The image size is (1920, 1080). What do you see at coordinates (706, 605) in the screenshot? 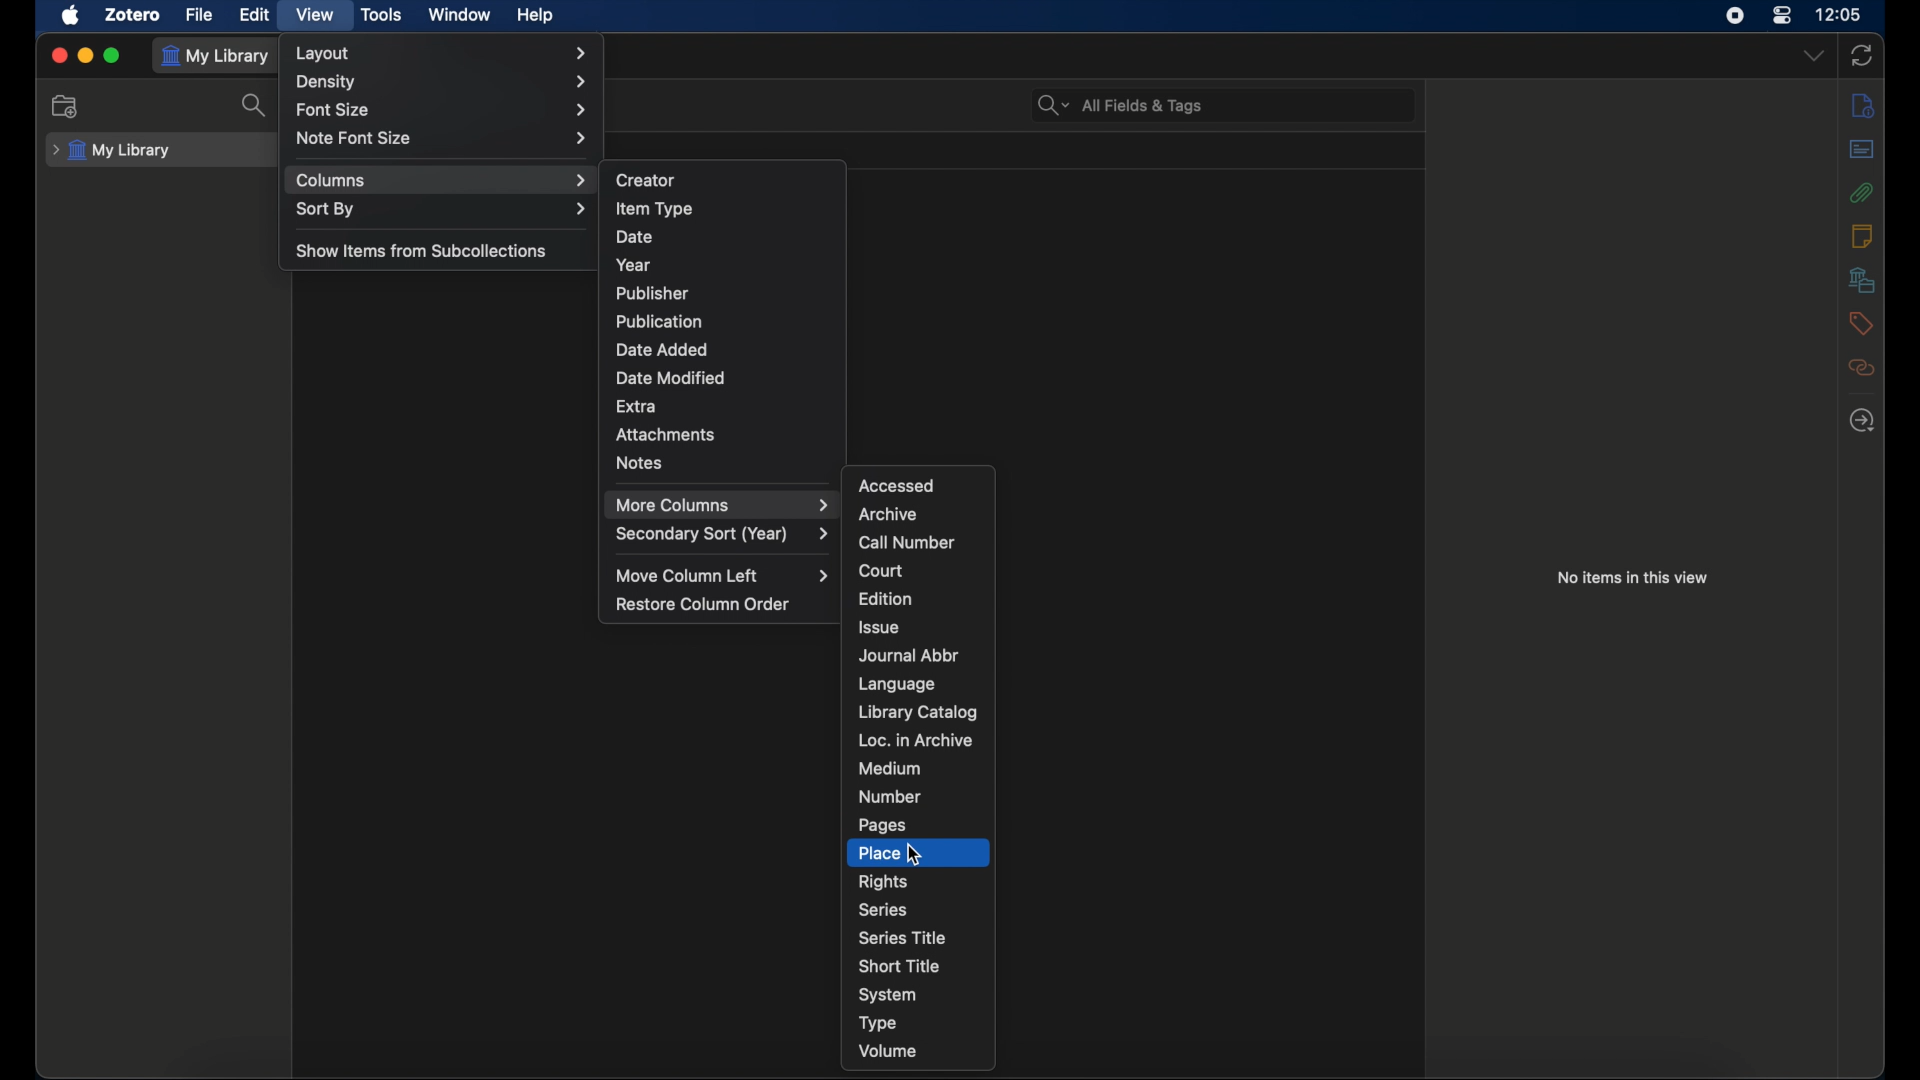
I see `restore column order` at bounding box center [706, 605].